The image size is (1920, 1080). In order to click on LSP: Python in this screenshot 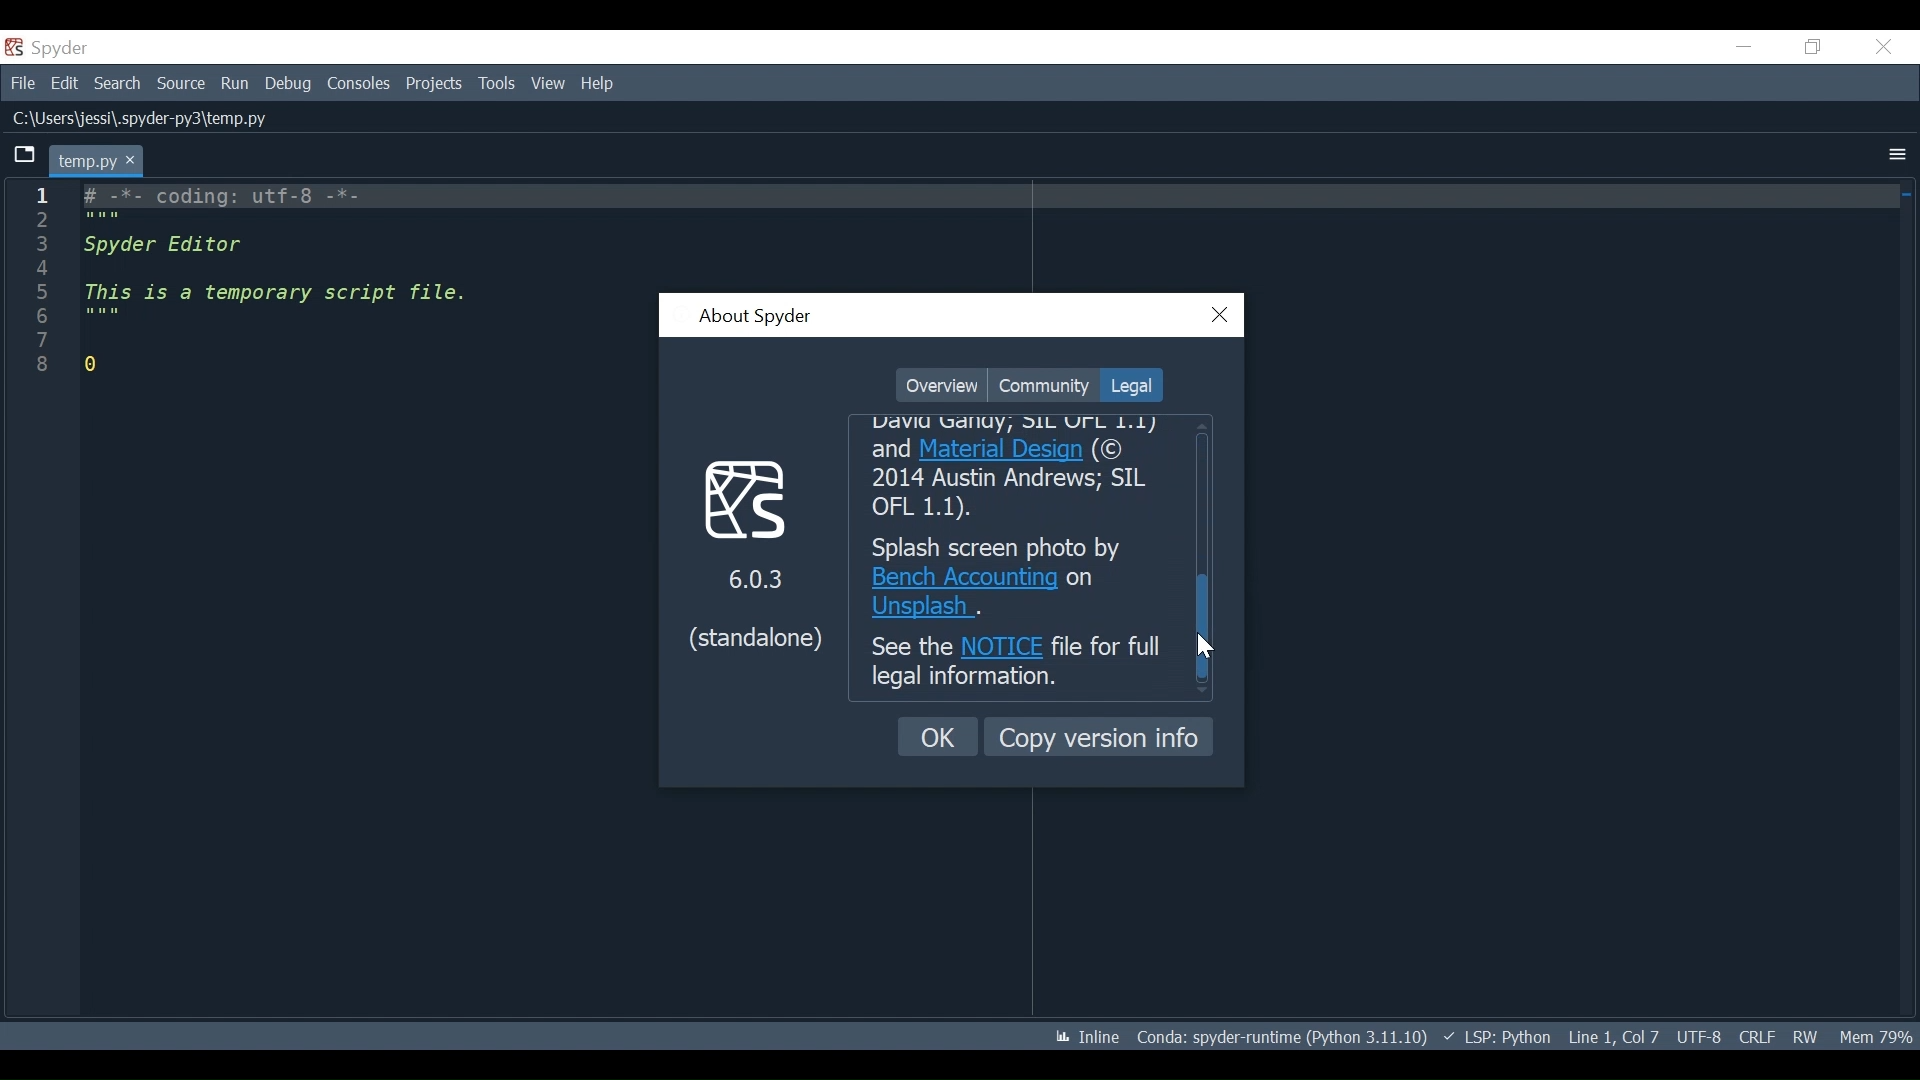, I will do `click(1497, 1038)`.